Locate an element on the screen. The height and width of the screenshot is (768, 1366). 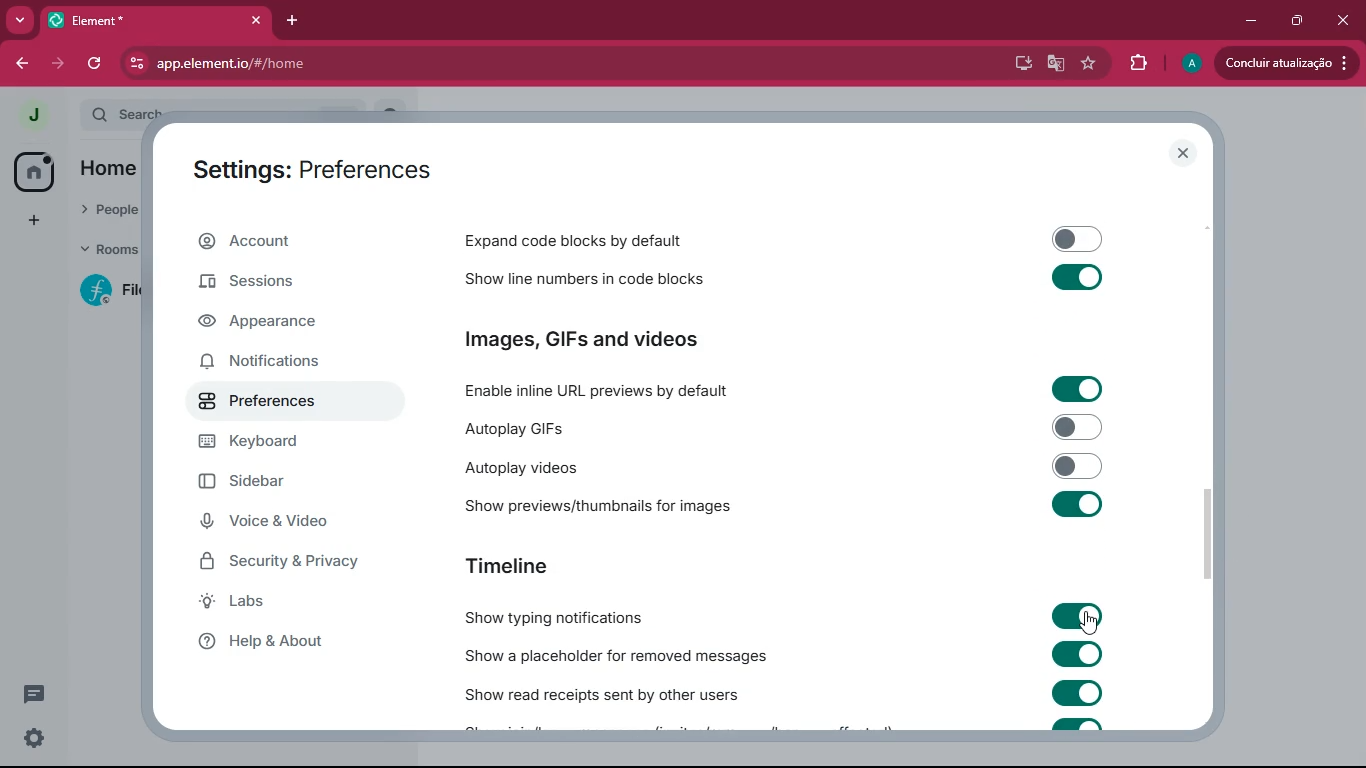
profile is located at coordinates (34, 115).